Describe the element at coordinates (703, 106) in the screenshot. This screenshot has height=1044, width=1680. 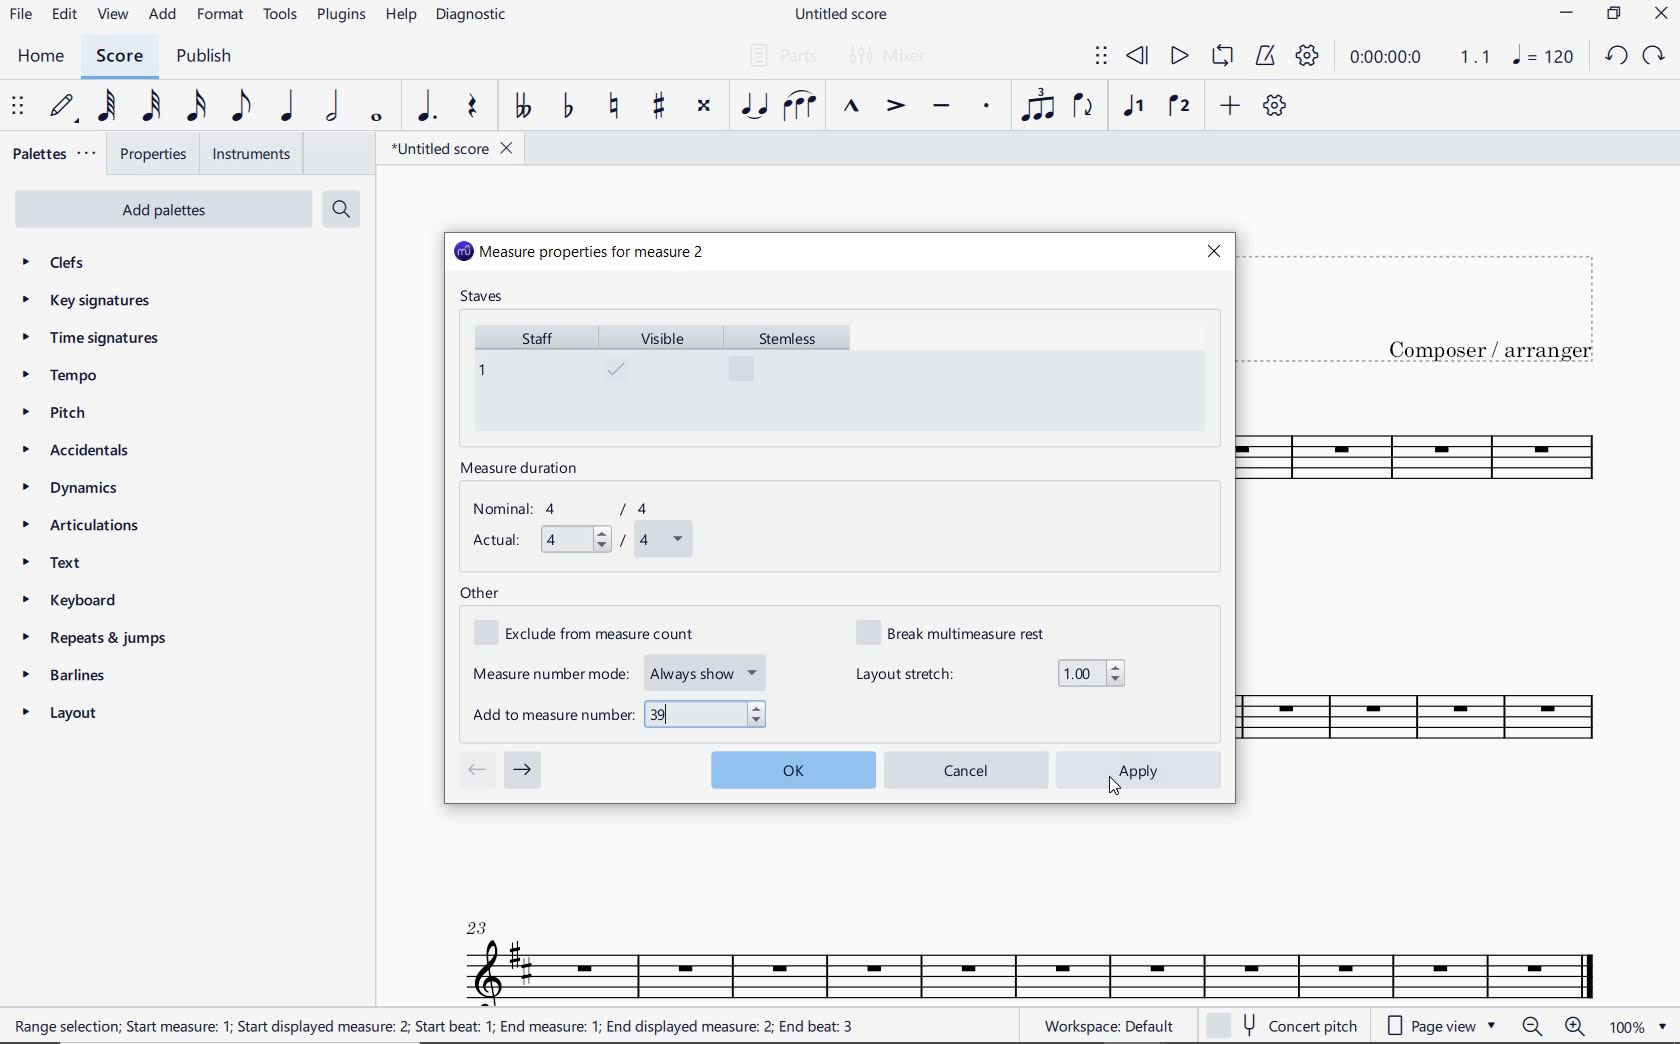
I see `TOGGLE DOUBLE-SHARP` at that location.